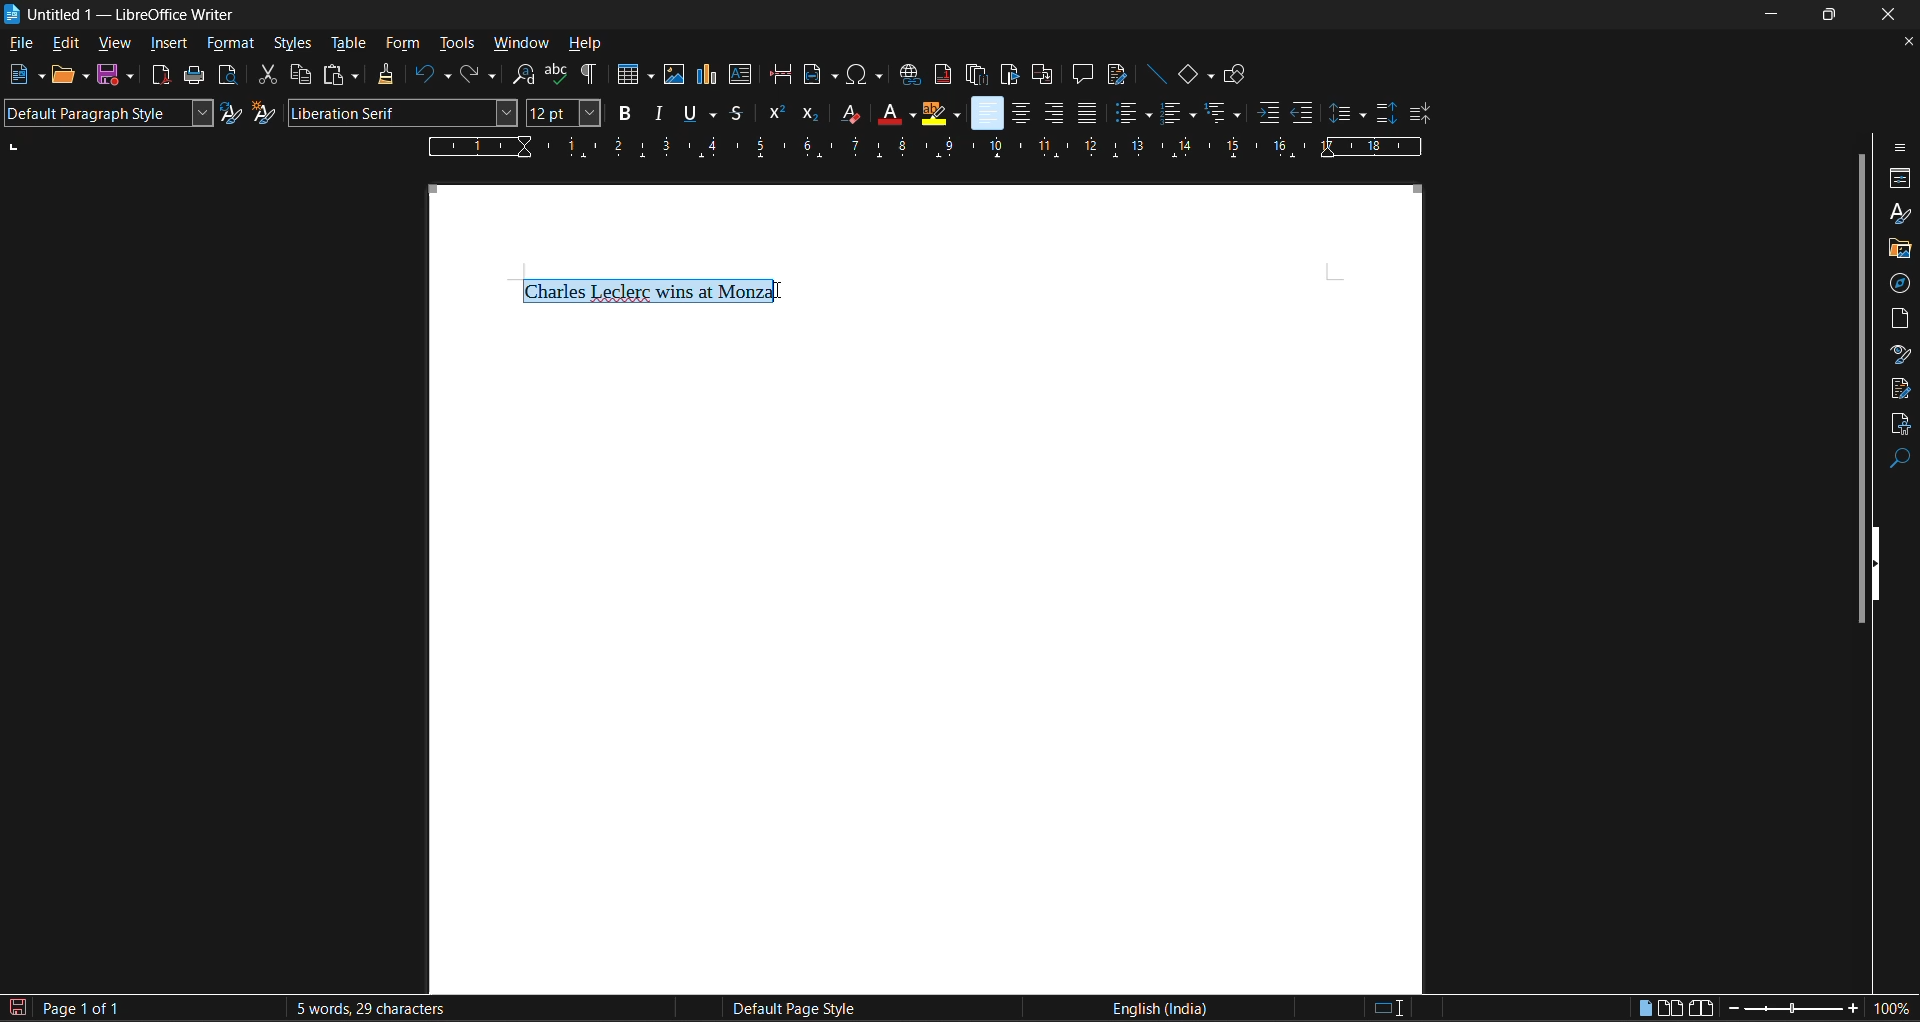  I want to click on insert image, so click(672, 75).